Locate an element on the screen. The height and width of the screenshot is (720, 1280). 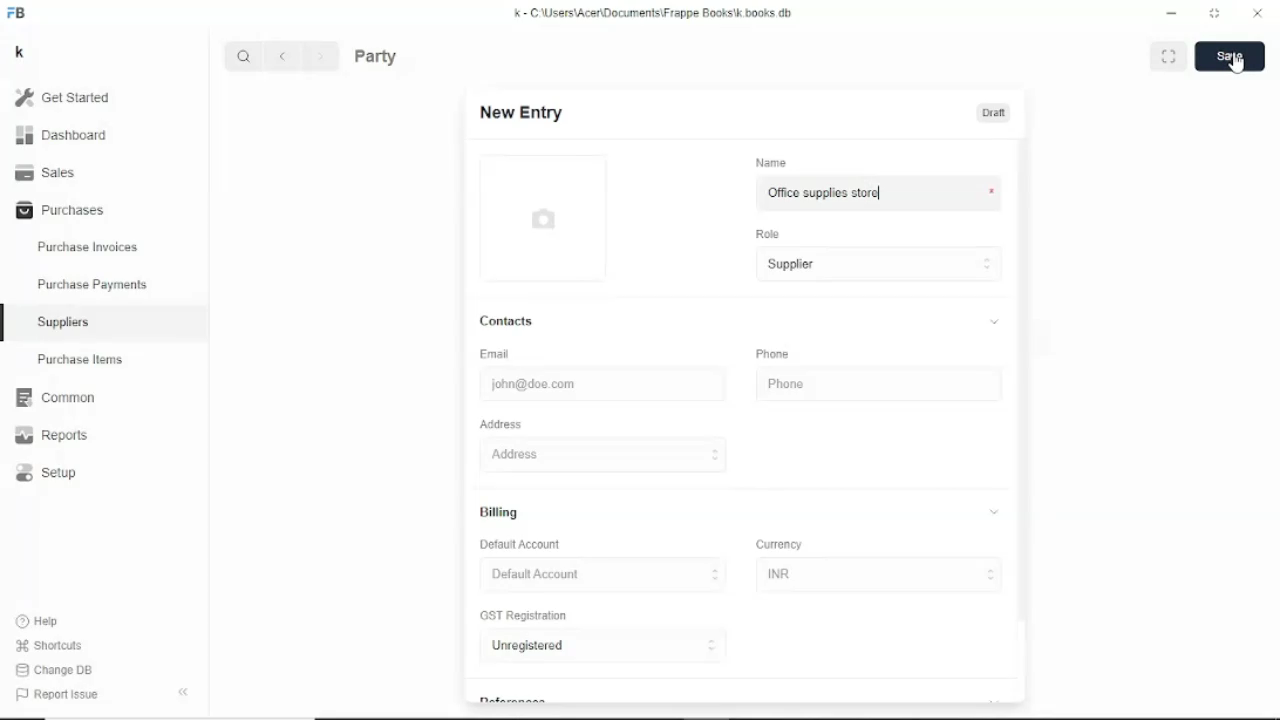
Cursor is located at coordinates (1235, 62).